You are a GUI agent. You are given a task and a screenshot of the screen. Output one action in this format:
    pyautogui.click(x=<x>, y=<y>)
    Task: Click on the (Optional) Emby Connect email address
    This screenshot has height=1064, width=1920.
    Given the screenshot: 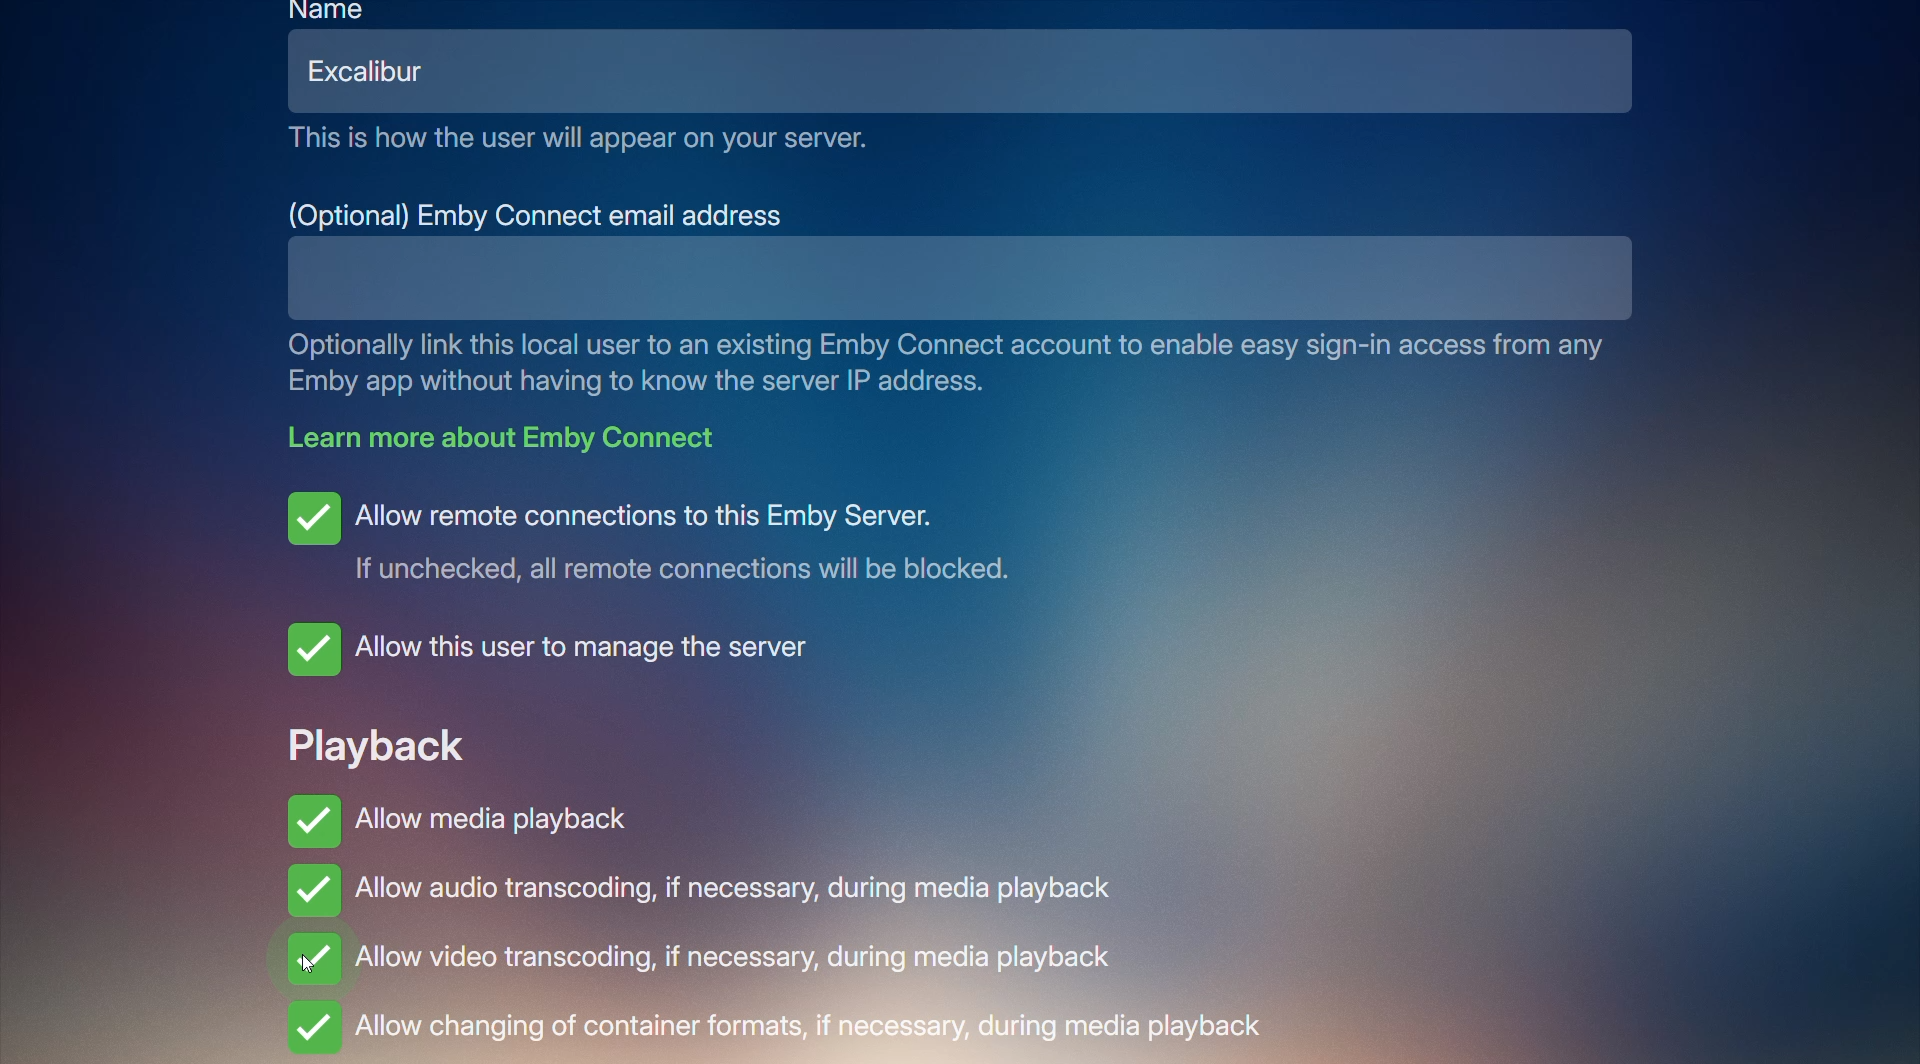 What is the action you would take?
    pyautogui.click(x=539, y=213)
    